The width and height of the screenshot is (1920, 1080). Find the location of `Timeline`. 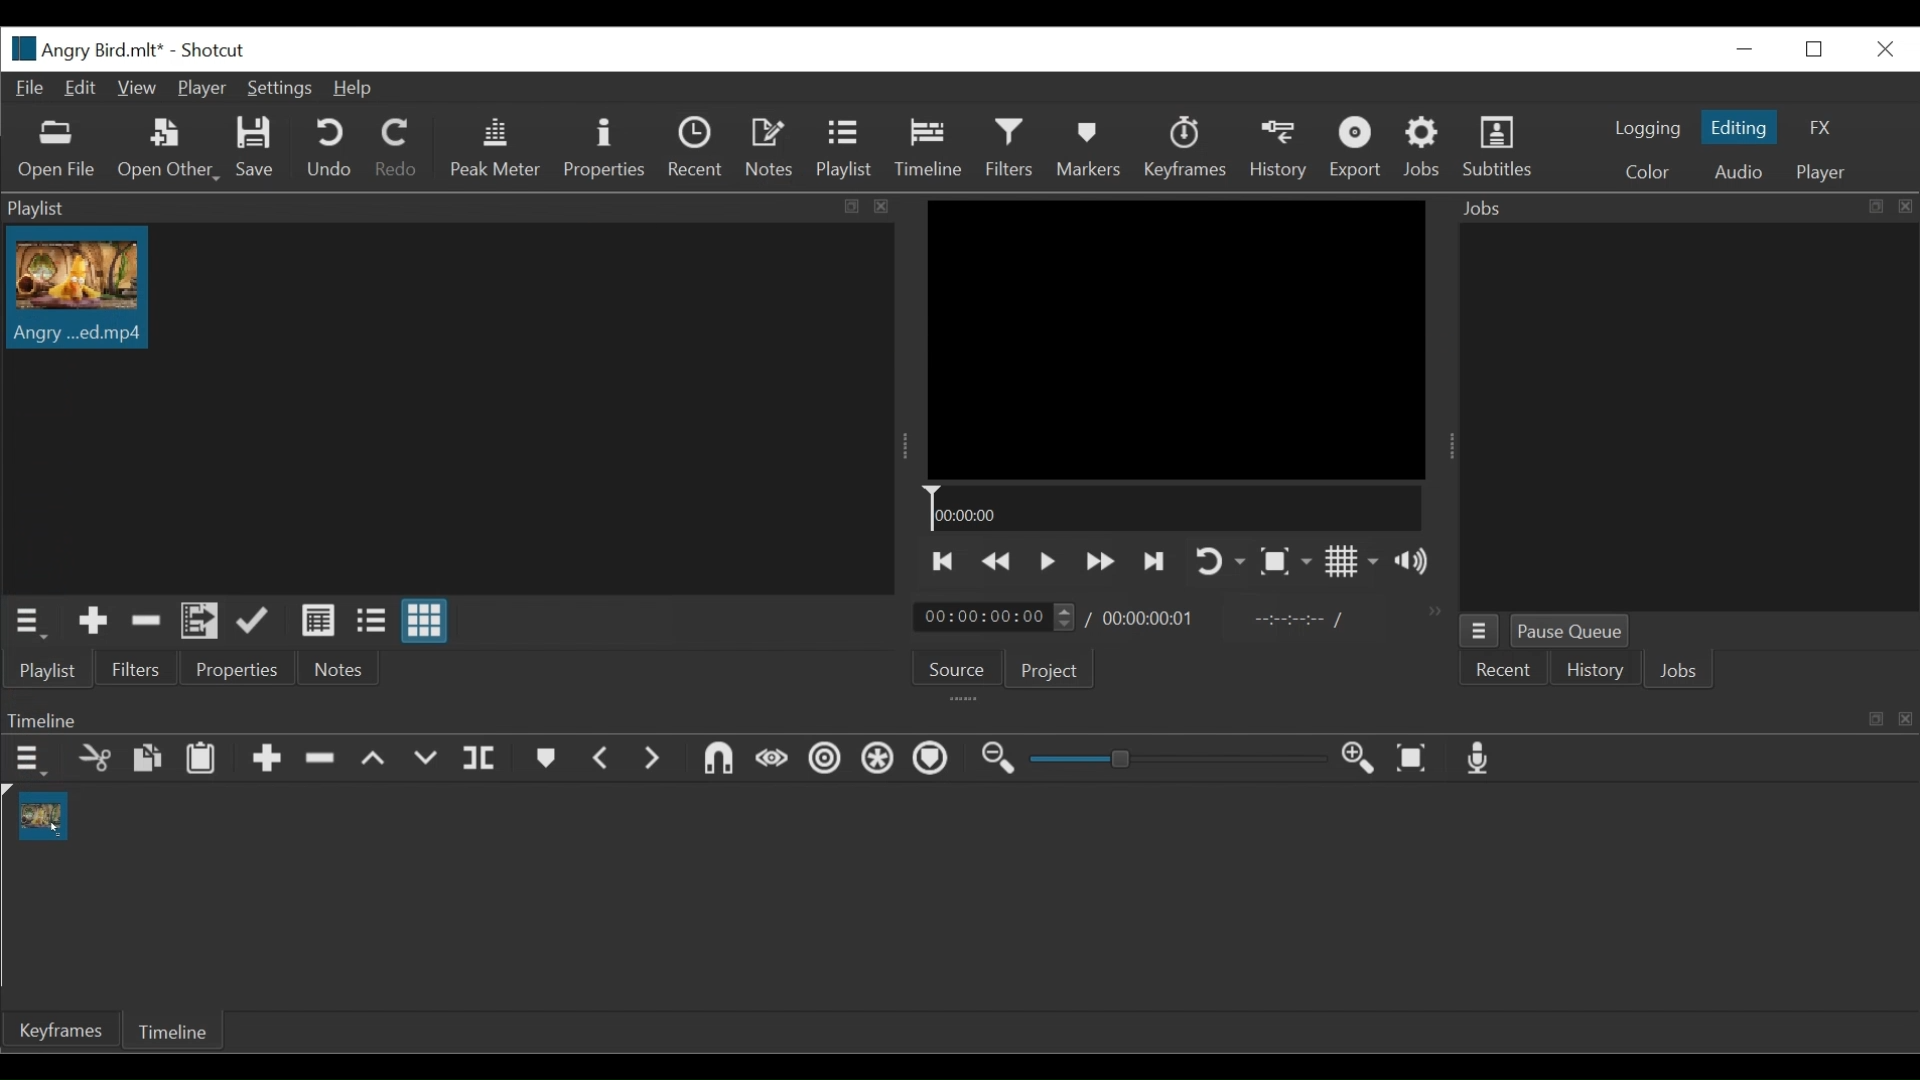

Timeline is located at coordinates (1174, 507).